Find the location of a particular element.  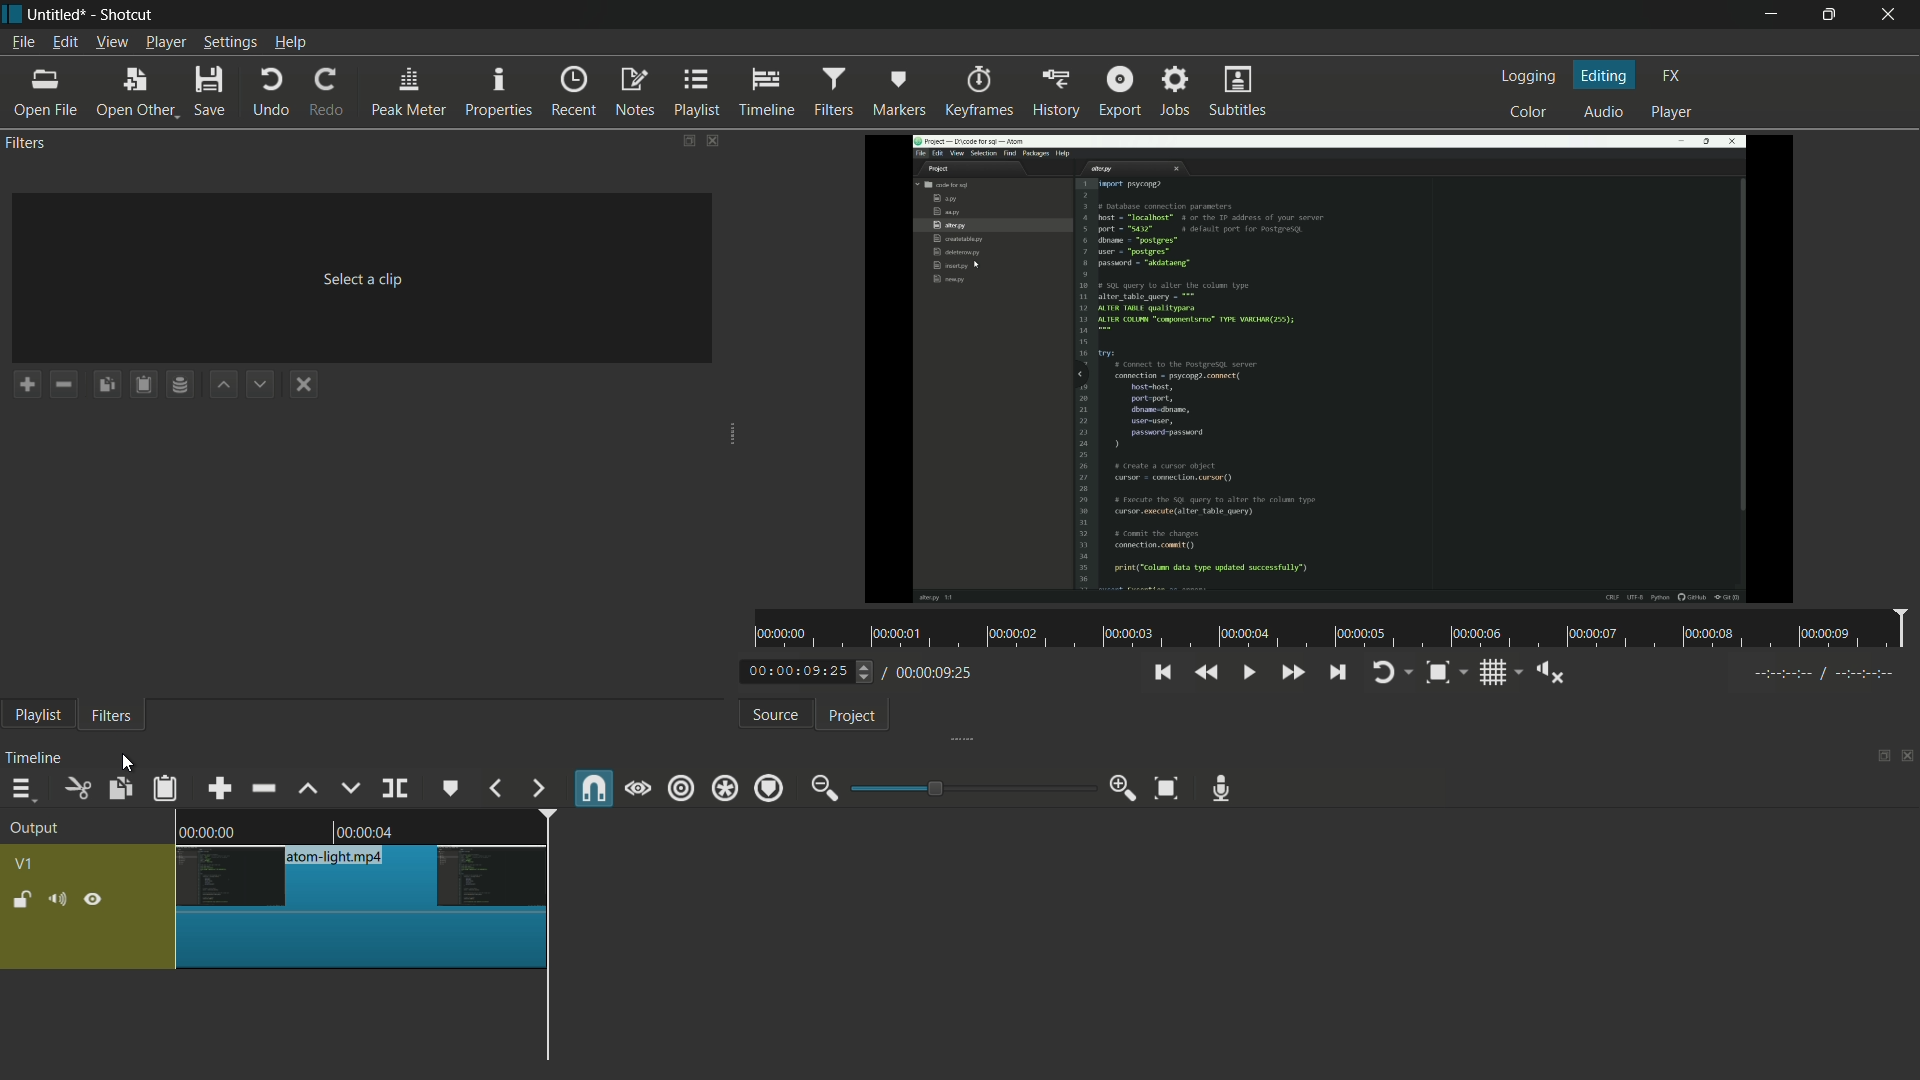

change layout is located at coordinates (1877, 754).